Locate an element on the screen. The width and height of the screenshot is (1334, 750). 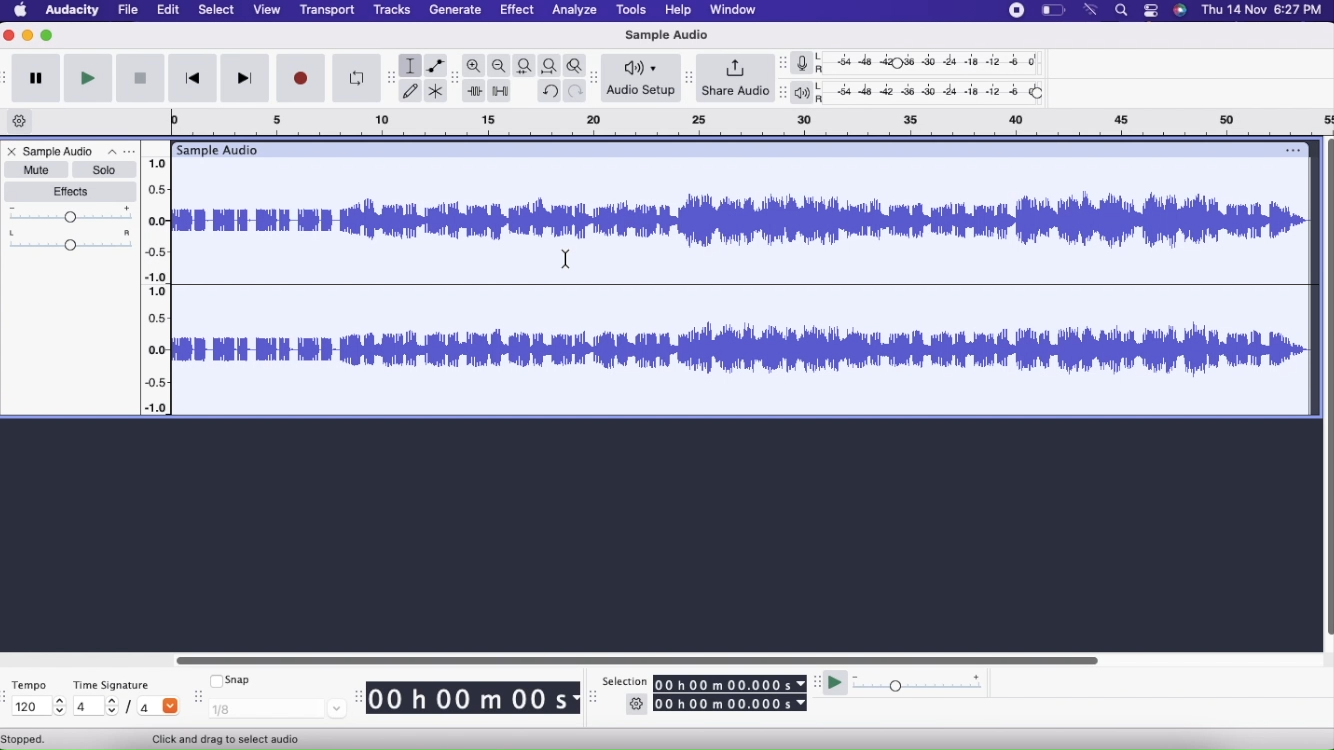
Sample Audio is located at coordinates (667, 35).